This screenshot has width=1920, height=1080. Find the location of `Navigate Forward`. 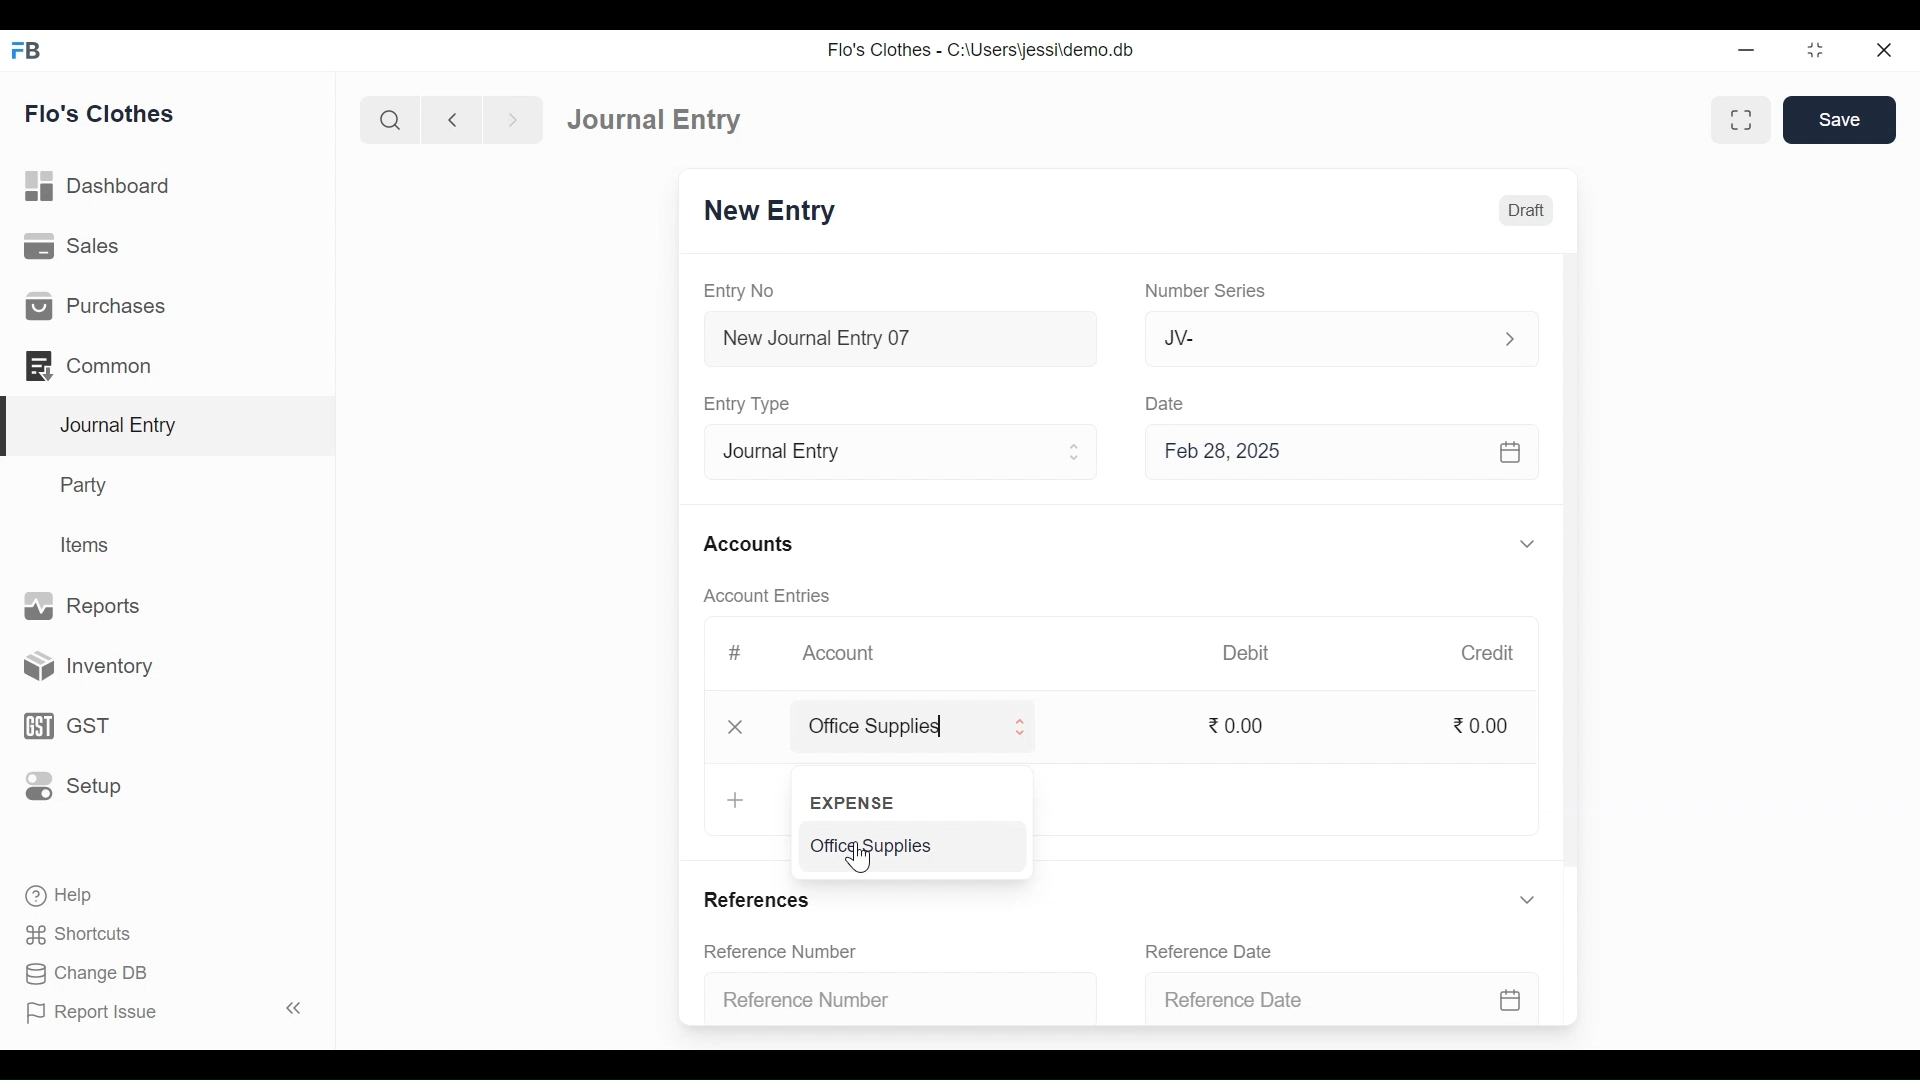

Navigate Forward is located at coordinates (513, 120).